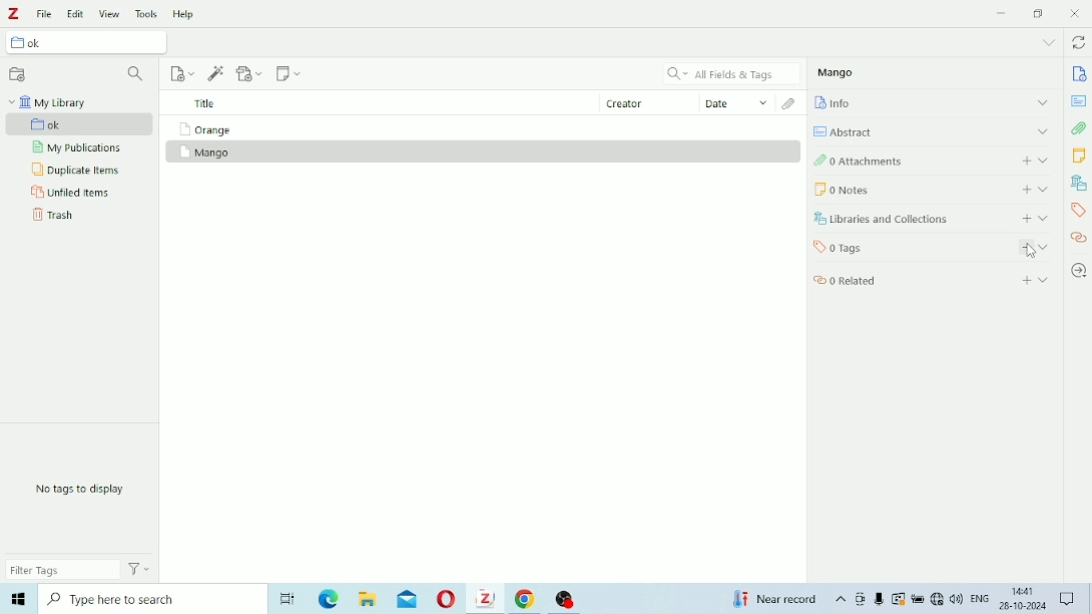 This screenshot has width=1092, height=614. Describe the element at coordinates (1078, 271) in the screenshot. I see `Locate` at that location.